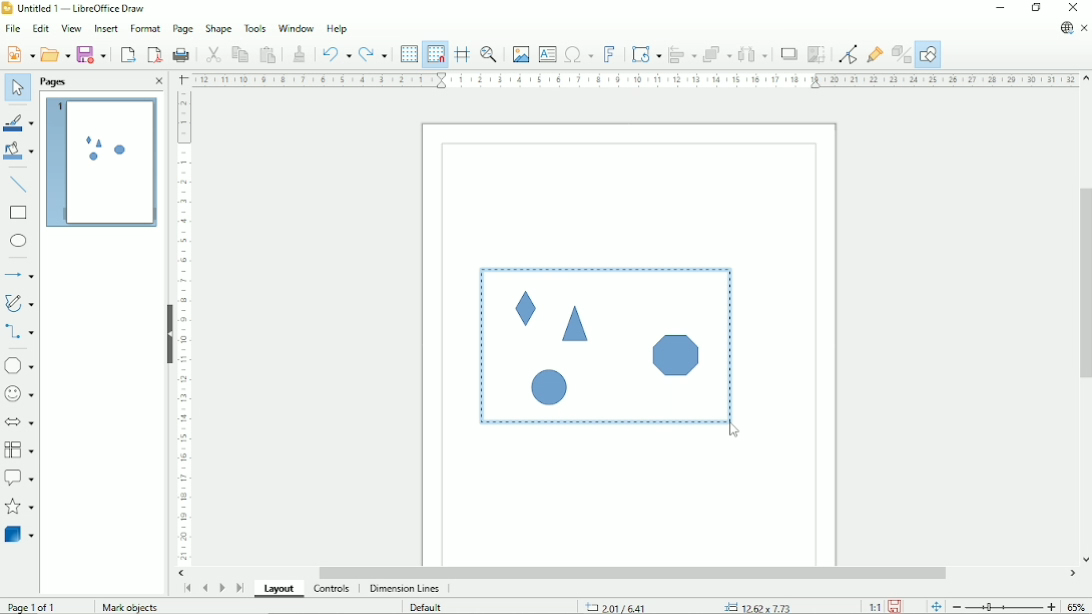 The width and height of the screenshot is (1092, 614). What do you see at coordinates (21, 123) in the screenshot?
I see `Line color` at bounding box center [21, 123].